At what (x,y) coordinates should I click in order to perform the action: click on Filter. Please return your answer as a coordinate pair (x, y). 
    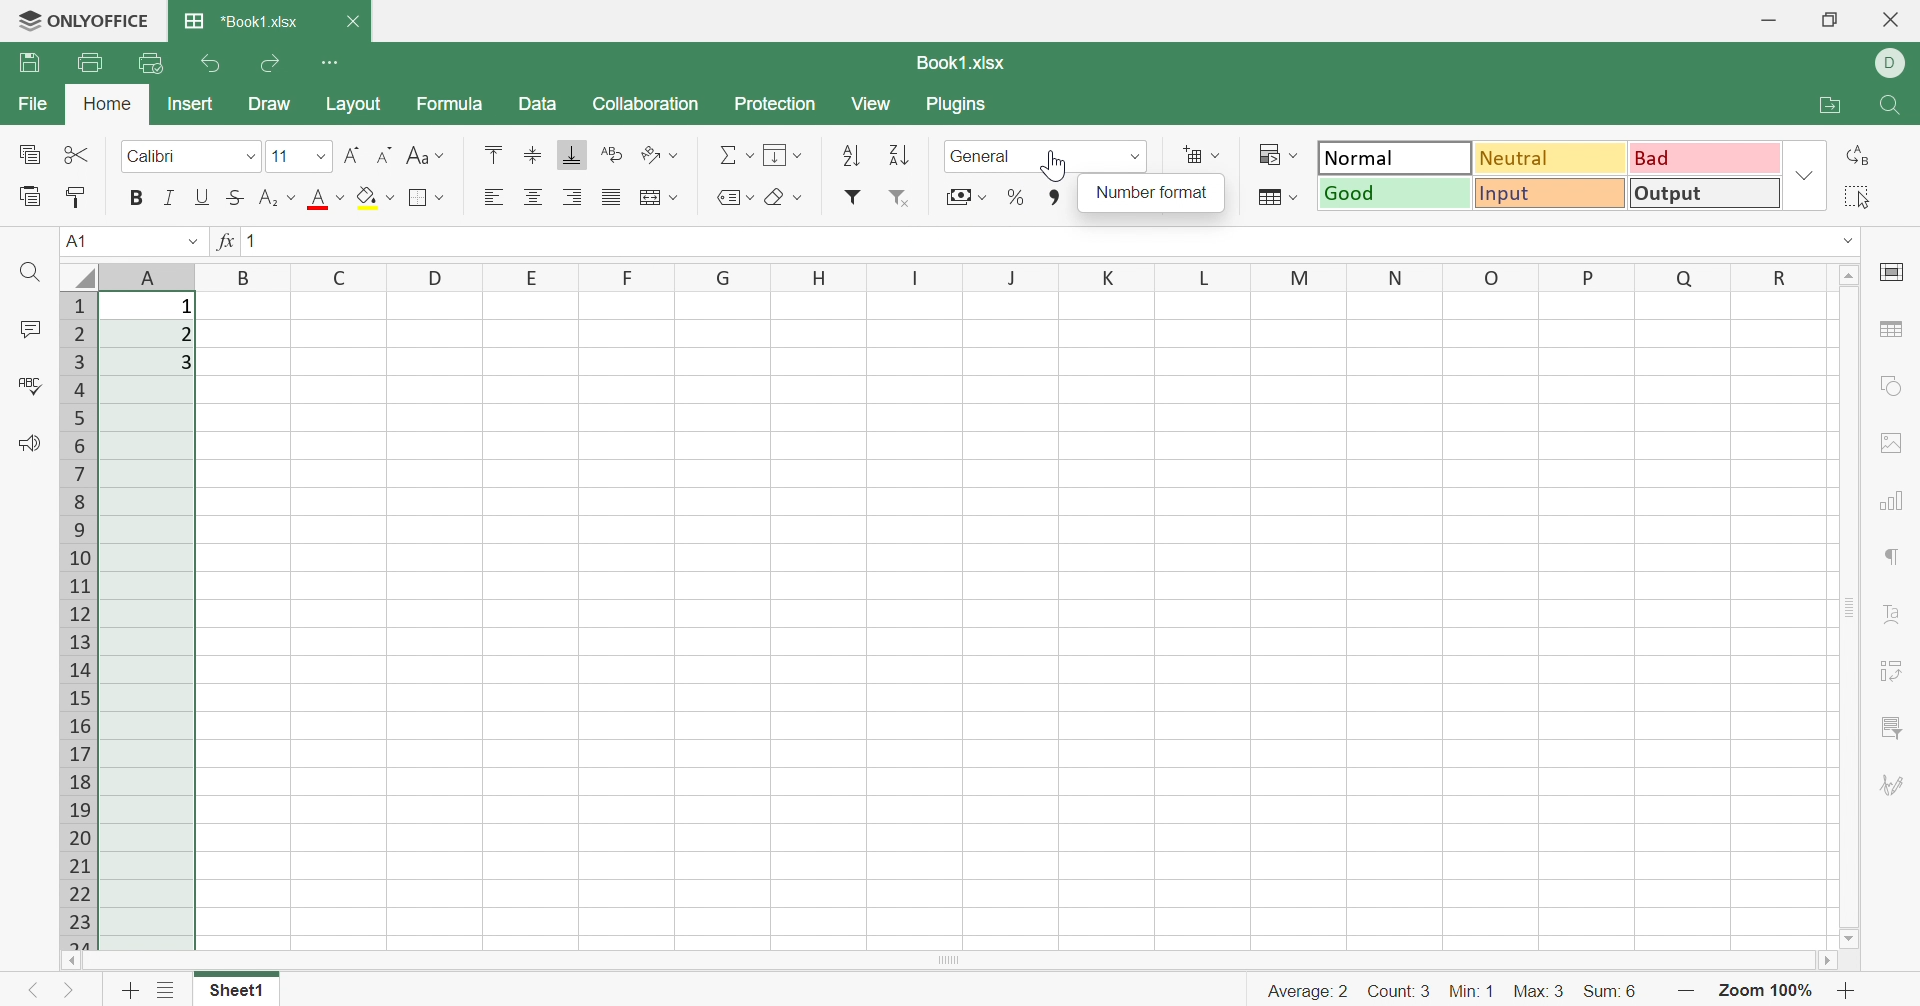
    Looking at the image, I should click on (856, 195).